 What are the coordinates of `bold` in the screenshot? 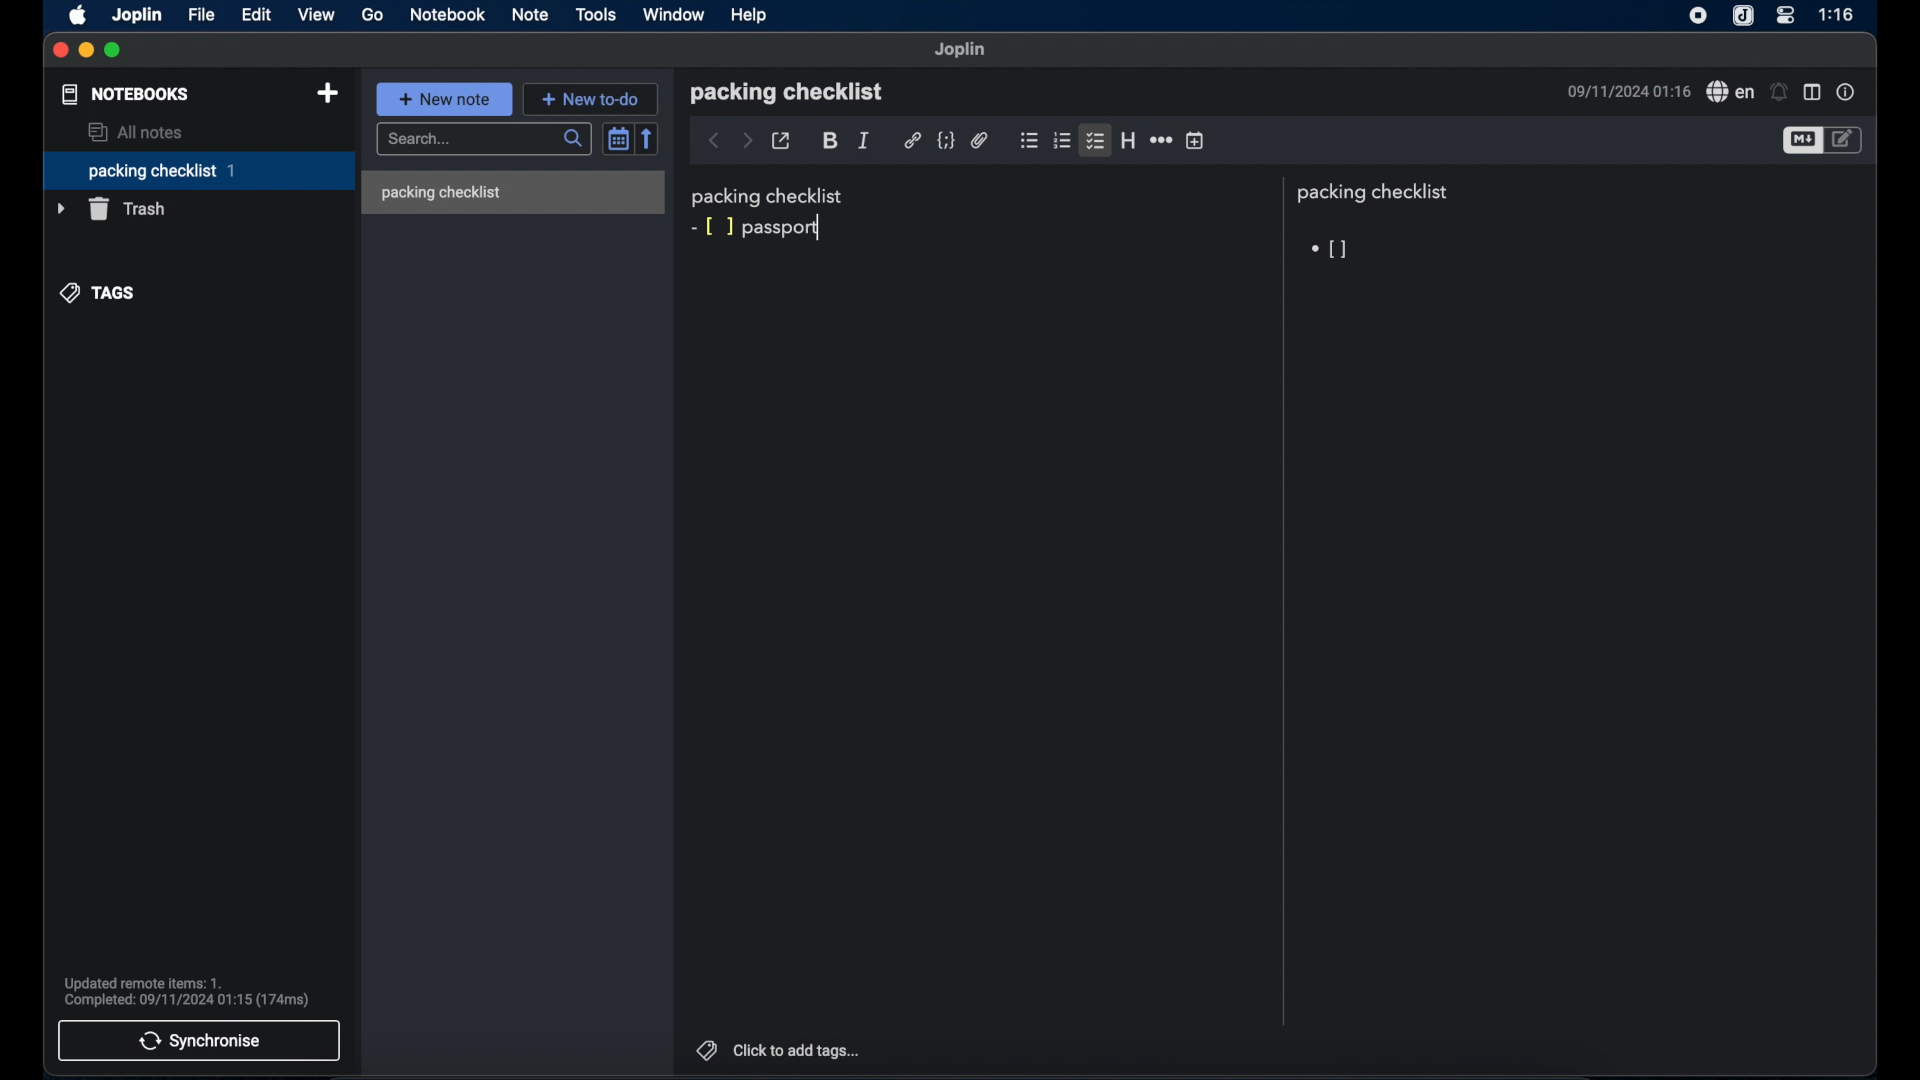 It's located at (830, 141).